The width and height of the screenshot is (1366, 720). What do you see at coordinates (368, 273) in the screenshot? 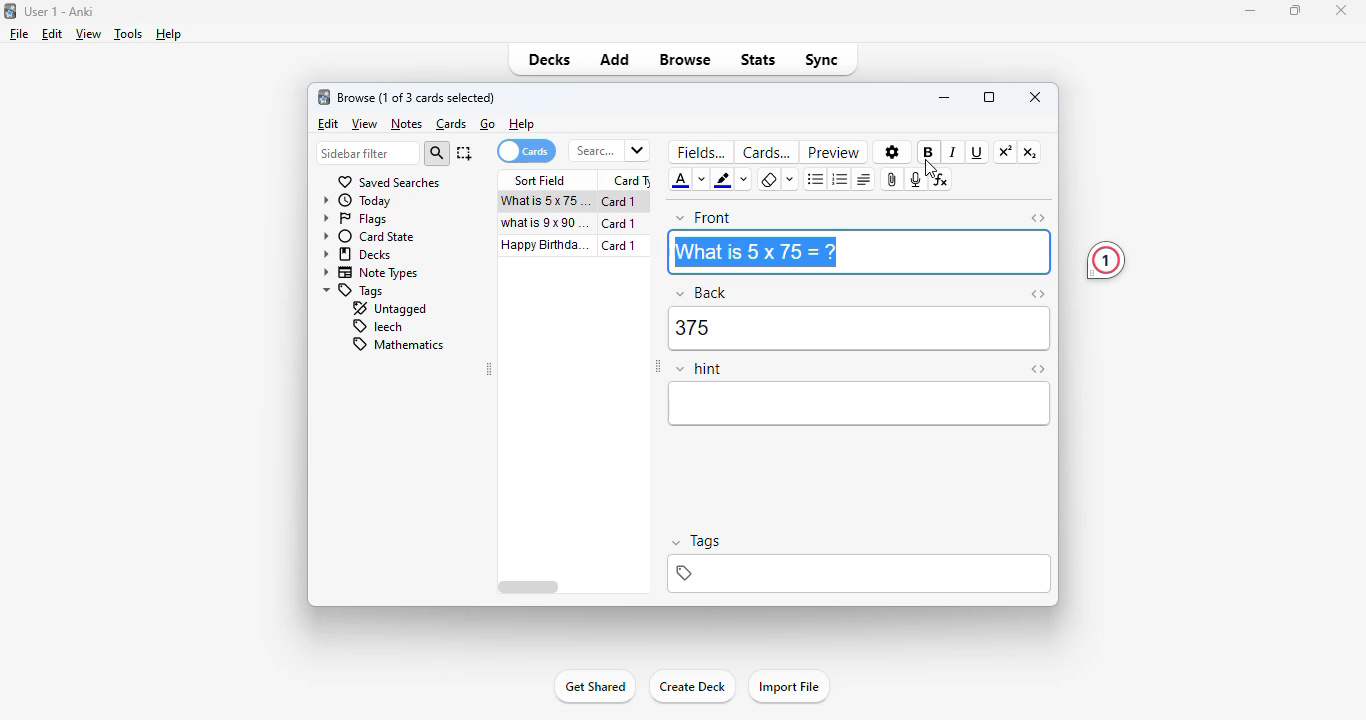
I see `note types` at bounding box center [368, 273].